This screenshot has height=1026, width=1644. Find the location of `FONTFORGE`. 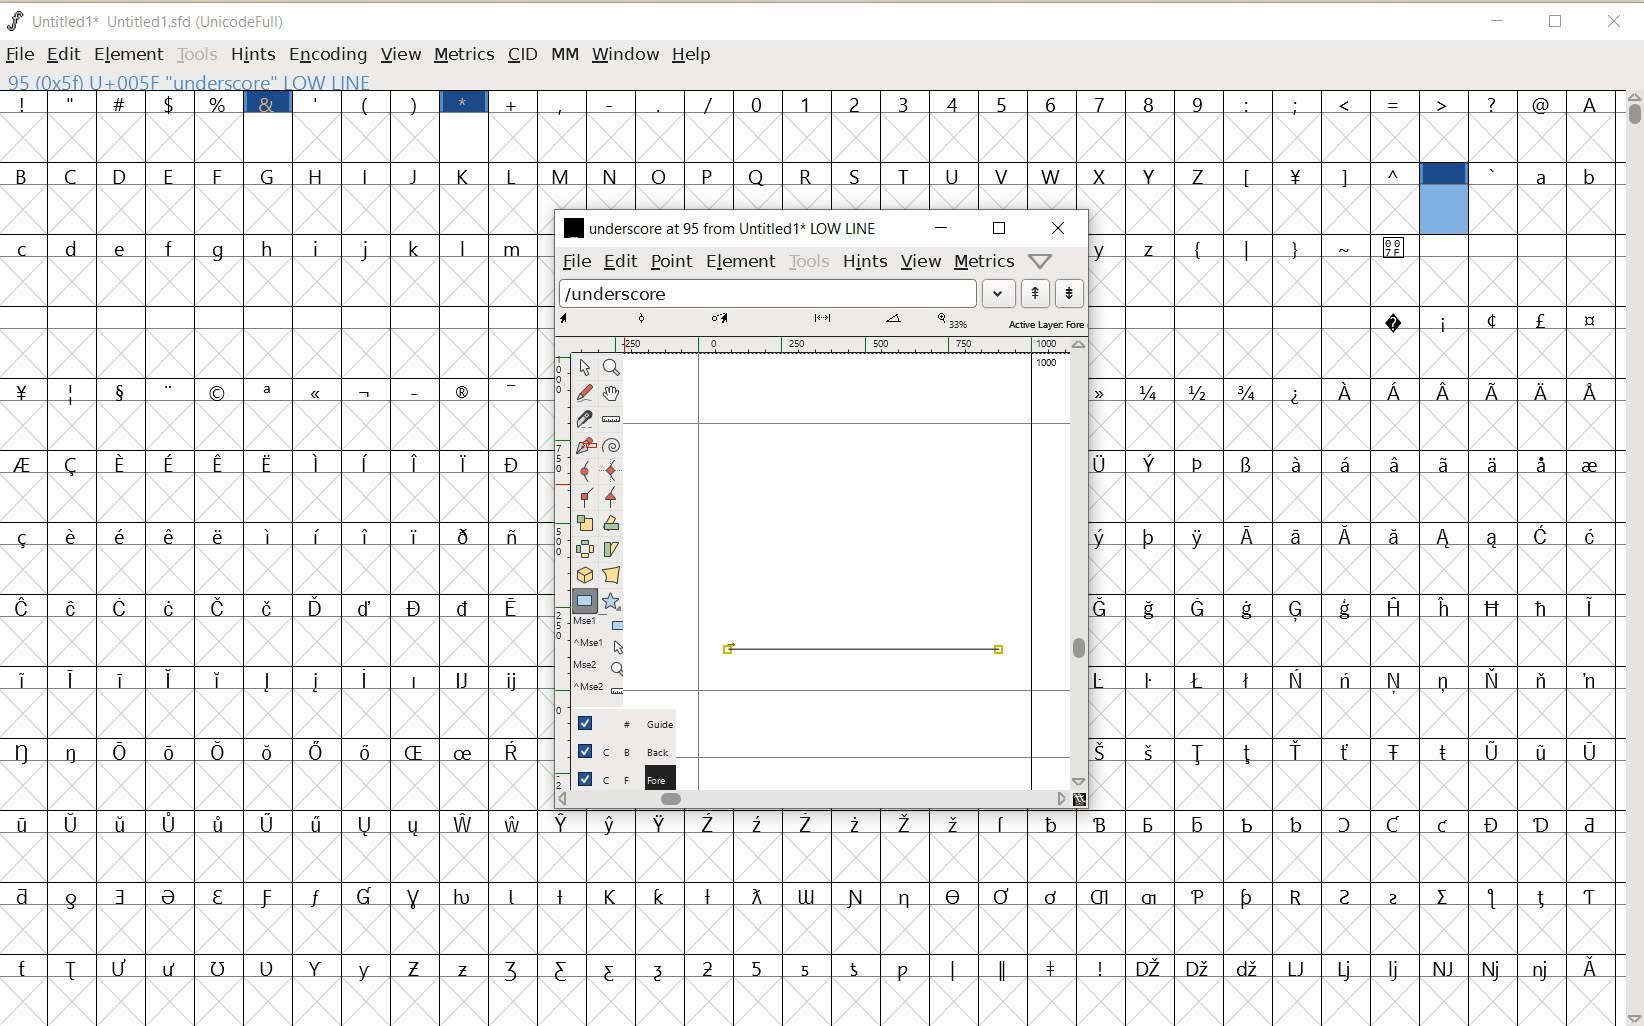

FONTFORGE is located at coordinates (15, 20).